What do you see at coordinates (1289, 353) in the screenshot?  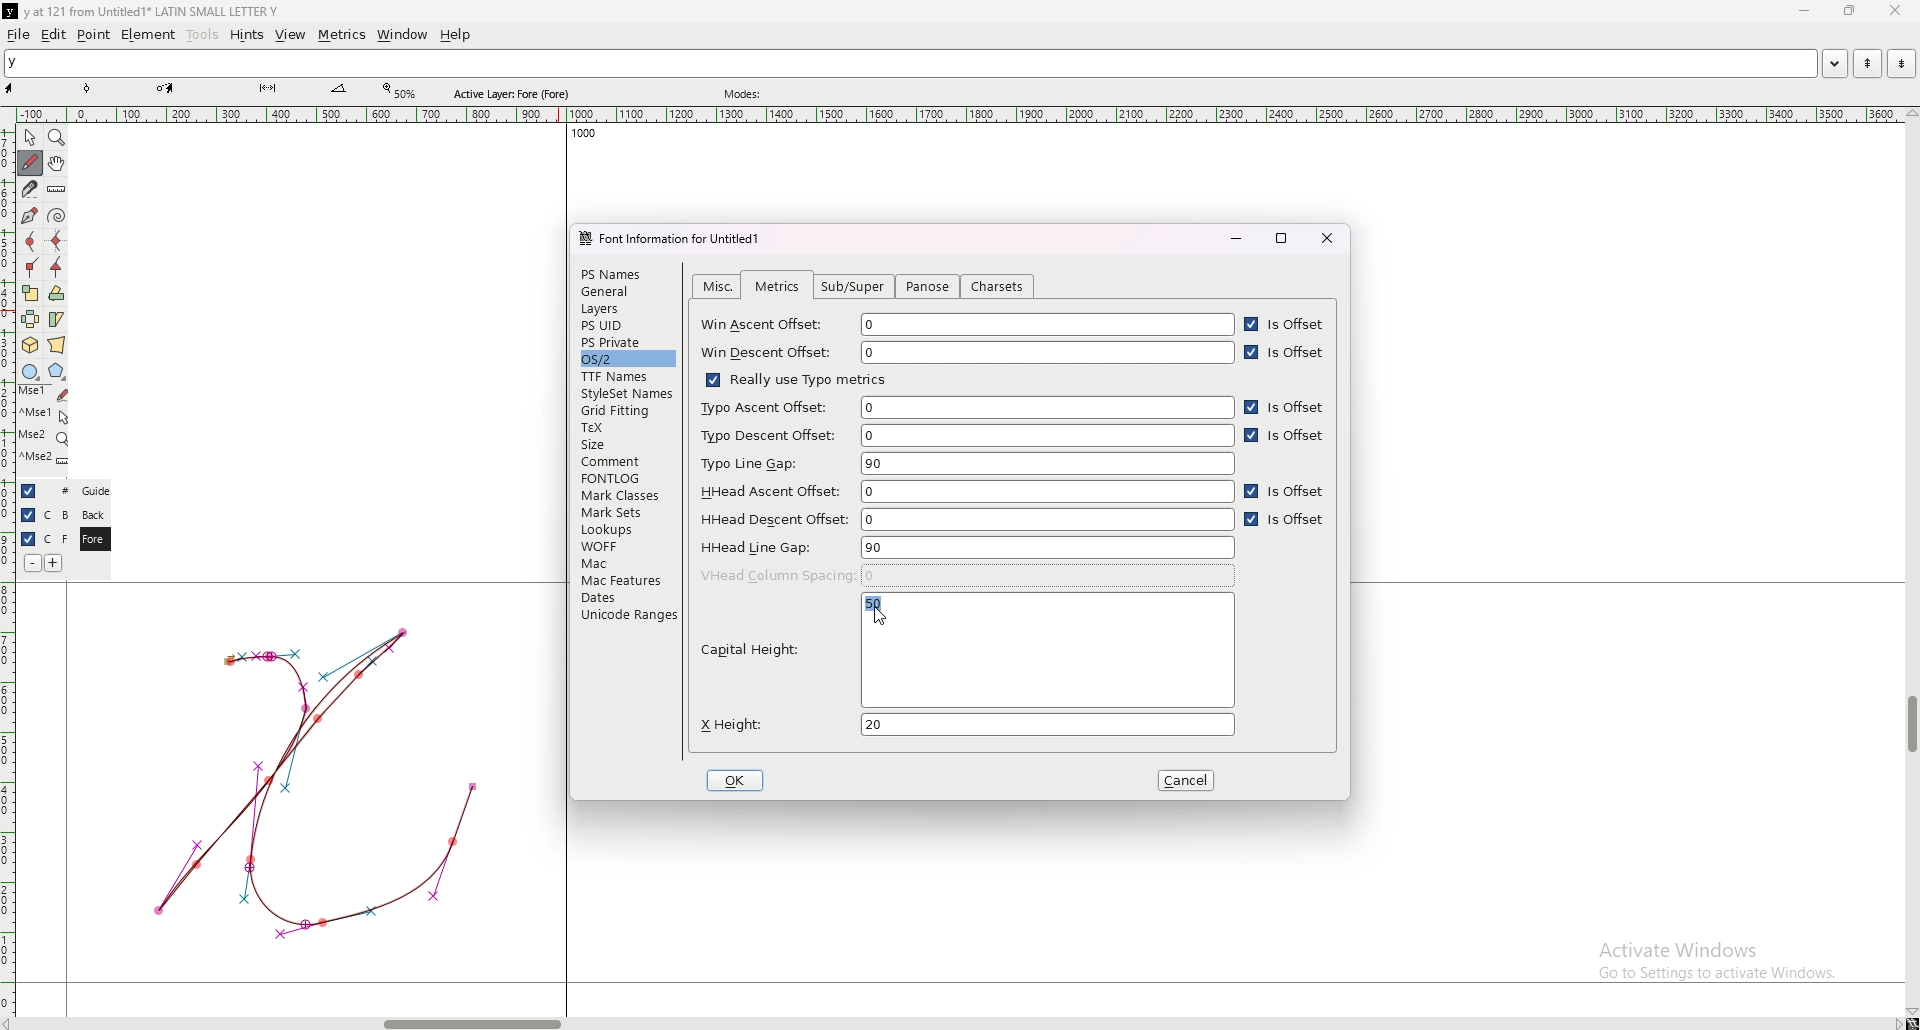 I see `is offset` at bounding box center [1289, 353].